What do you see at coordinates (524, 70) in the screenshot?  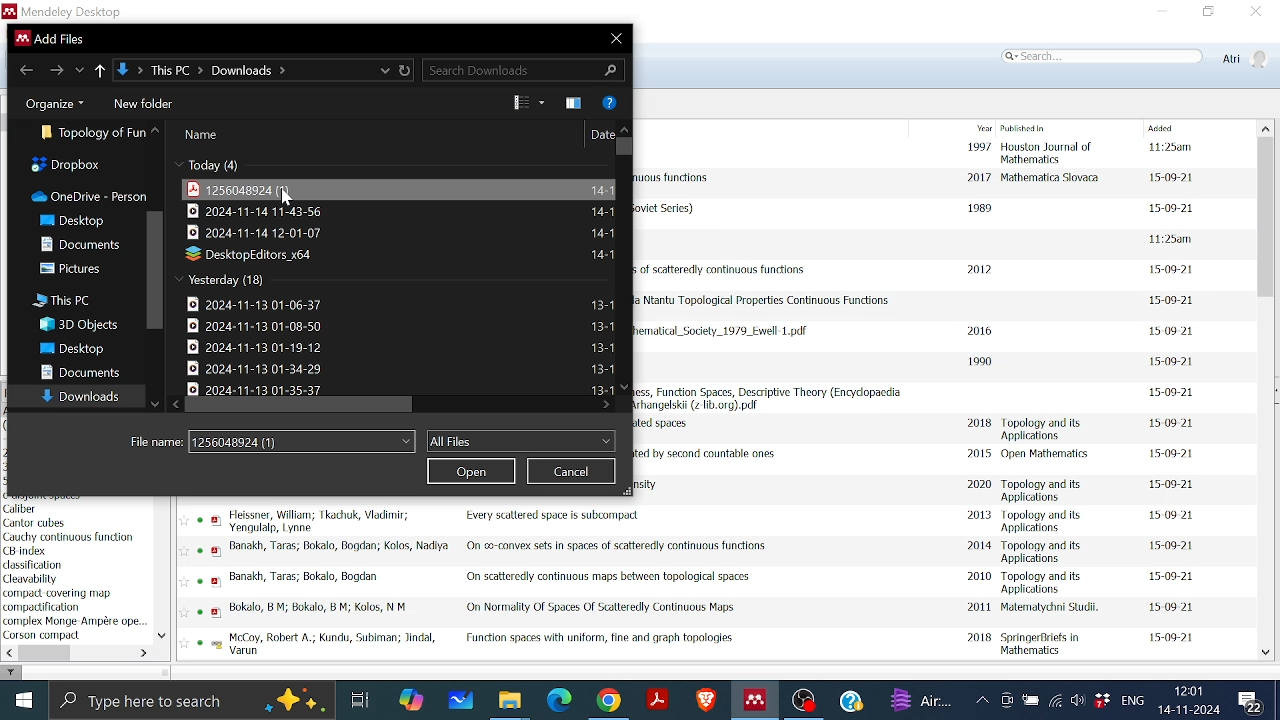 I see `Search Download` at bounding box center [524, 70].